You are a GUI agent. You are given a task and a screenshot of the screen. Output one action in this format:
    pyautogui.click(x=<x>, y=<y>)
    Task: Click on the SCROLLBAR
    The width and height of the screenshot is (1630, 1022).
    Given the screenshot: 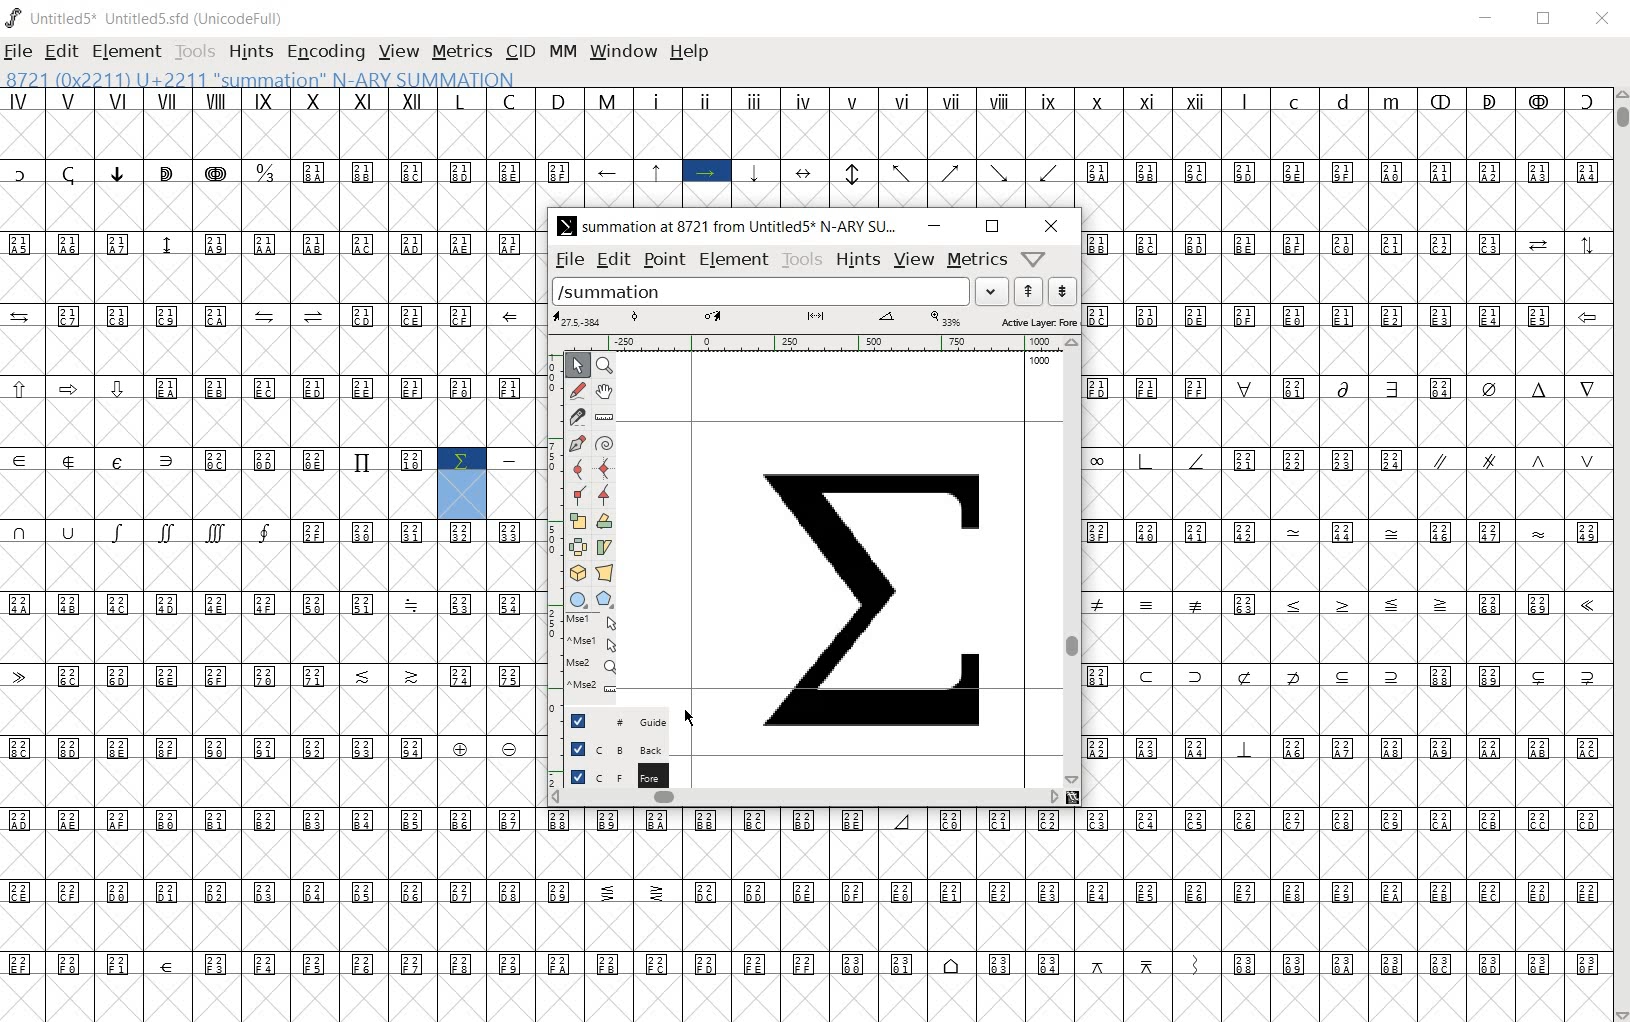 What is the action you would take?
    pyautogui.click(x=1620, y=553)
    